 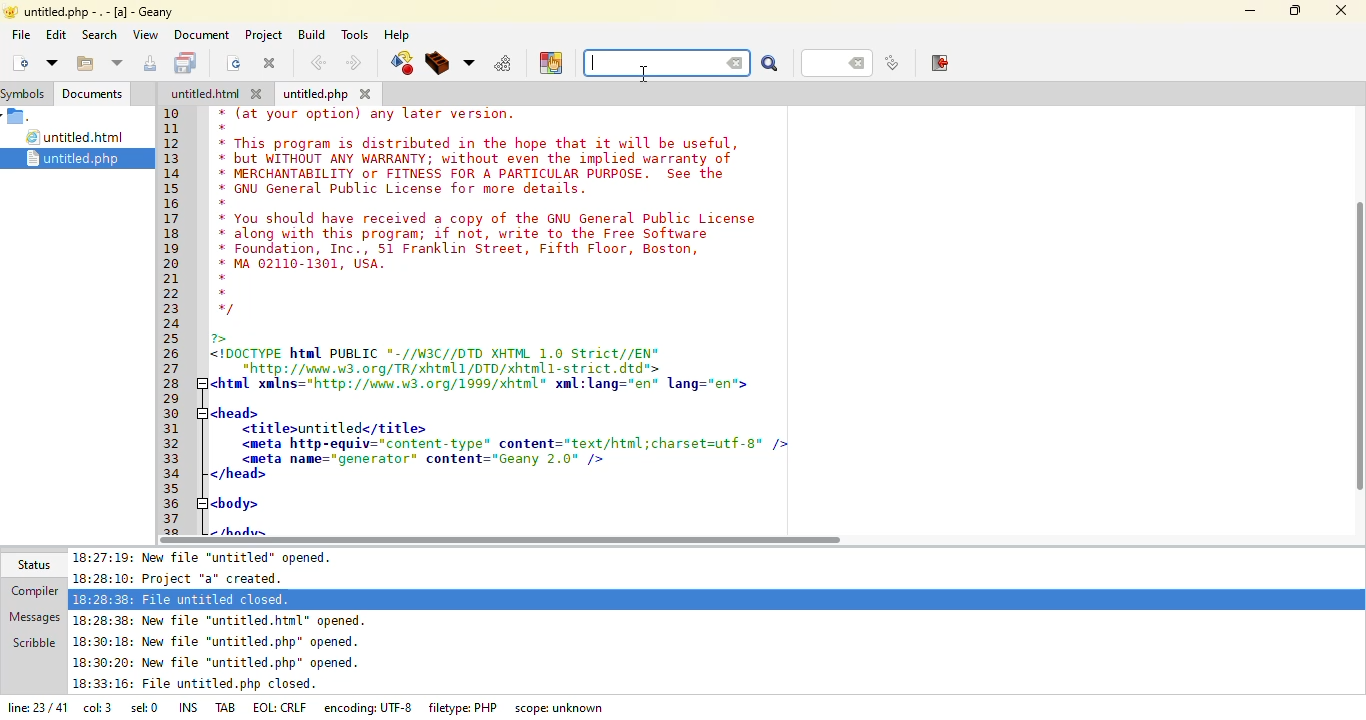 I want to click on jump to line, so click(x=891, y=64).